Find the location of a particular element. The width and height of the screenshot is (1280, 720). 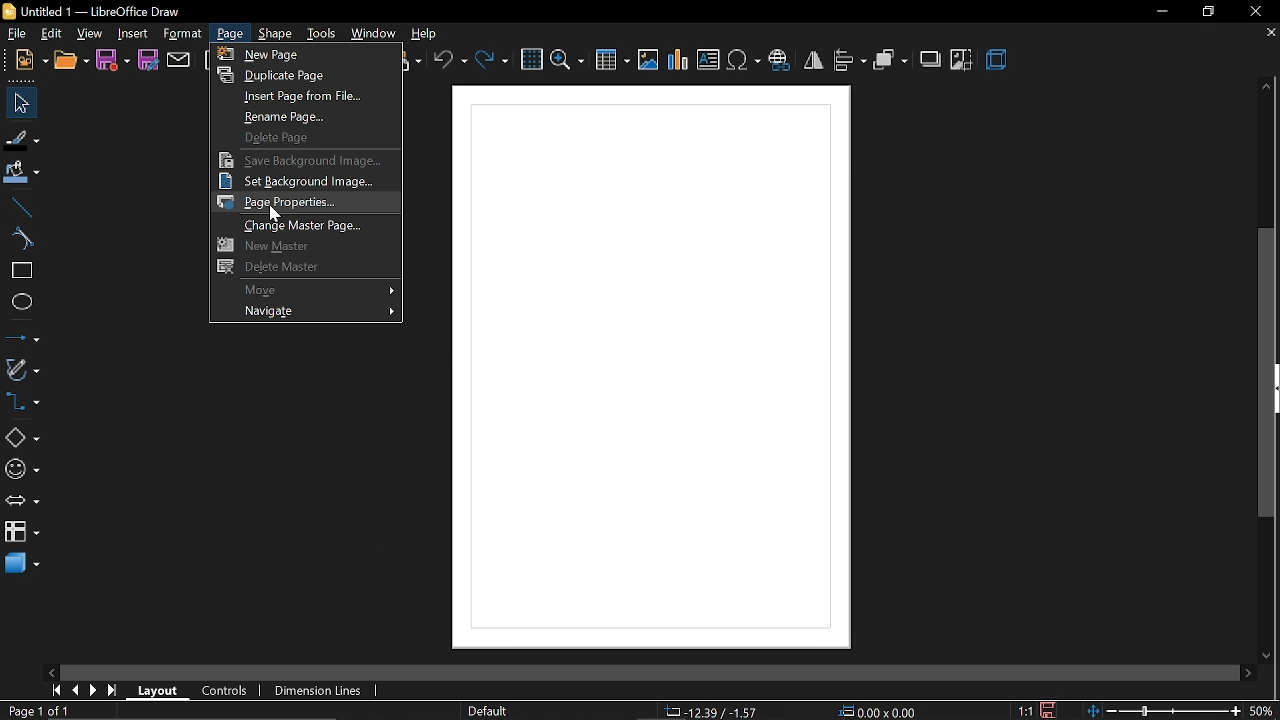

rename page is located at coordinates (306, 118).